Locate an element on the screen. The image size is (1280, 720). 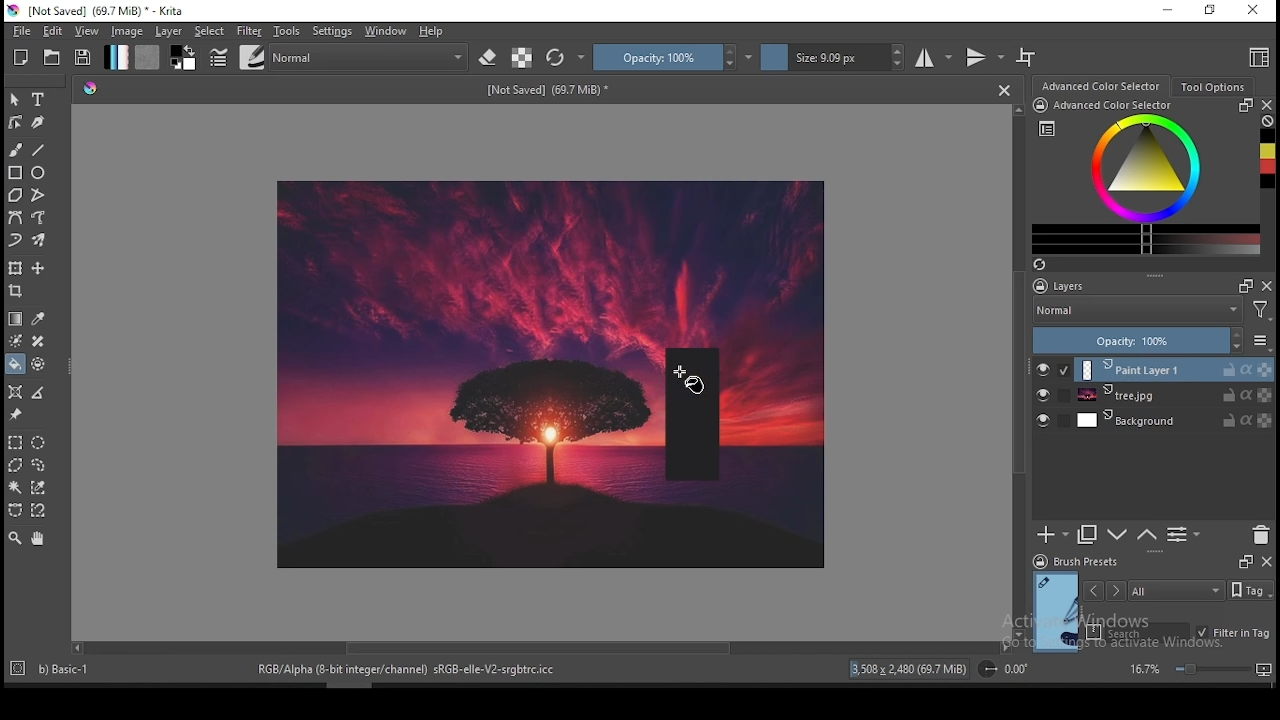
wrap around mode is located at coordinates (1027, 57).